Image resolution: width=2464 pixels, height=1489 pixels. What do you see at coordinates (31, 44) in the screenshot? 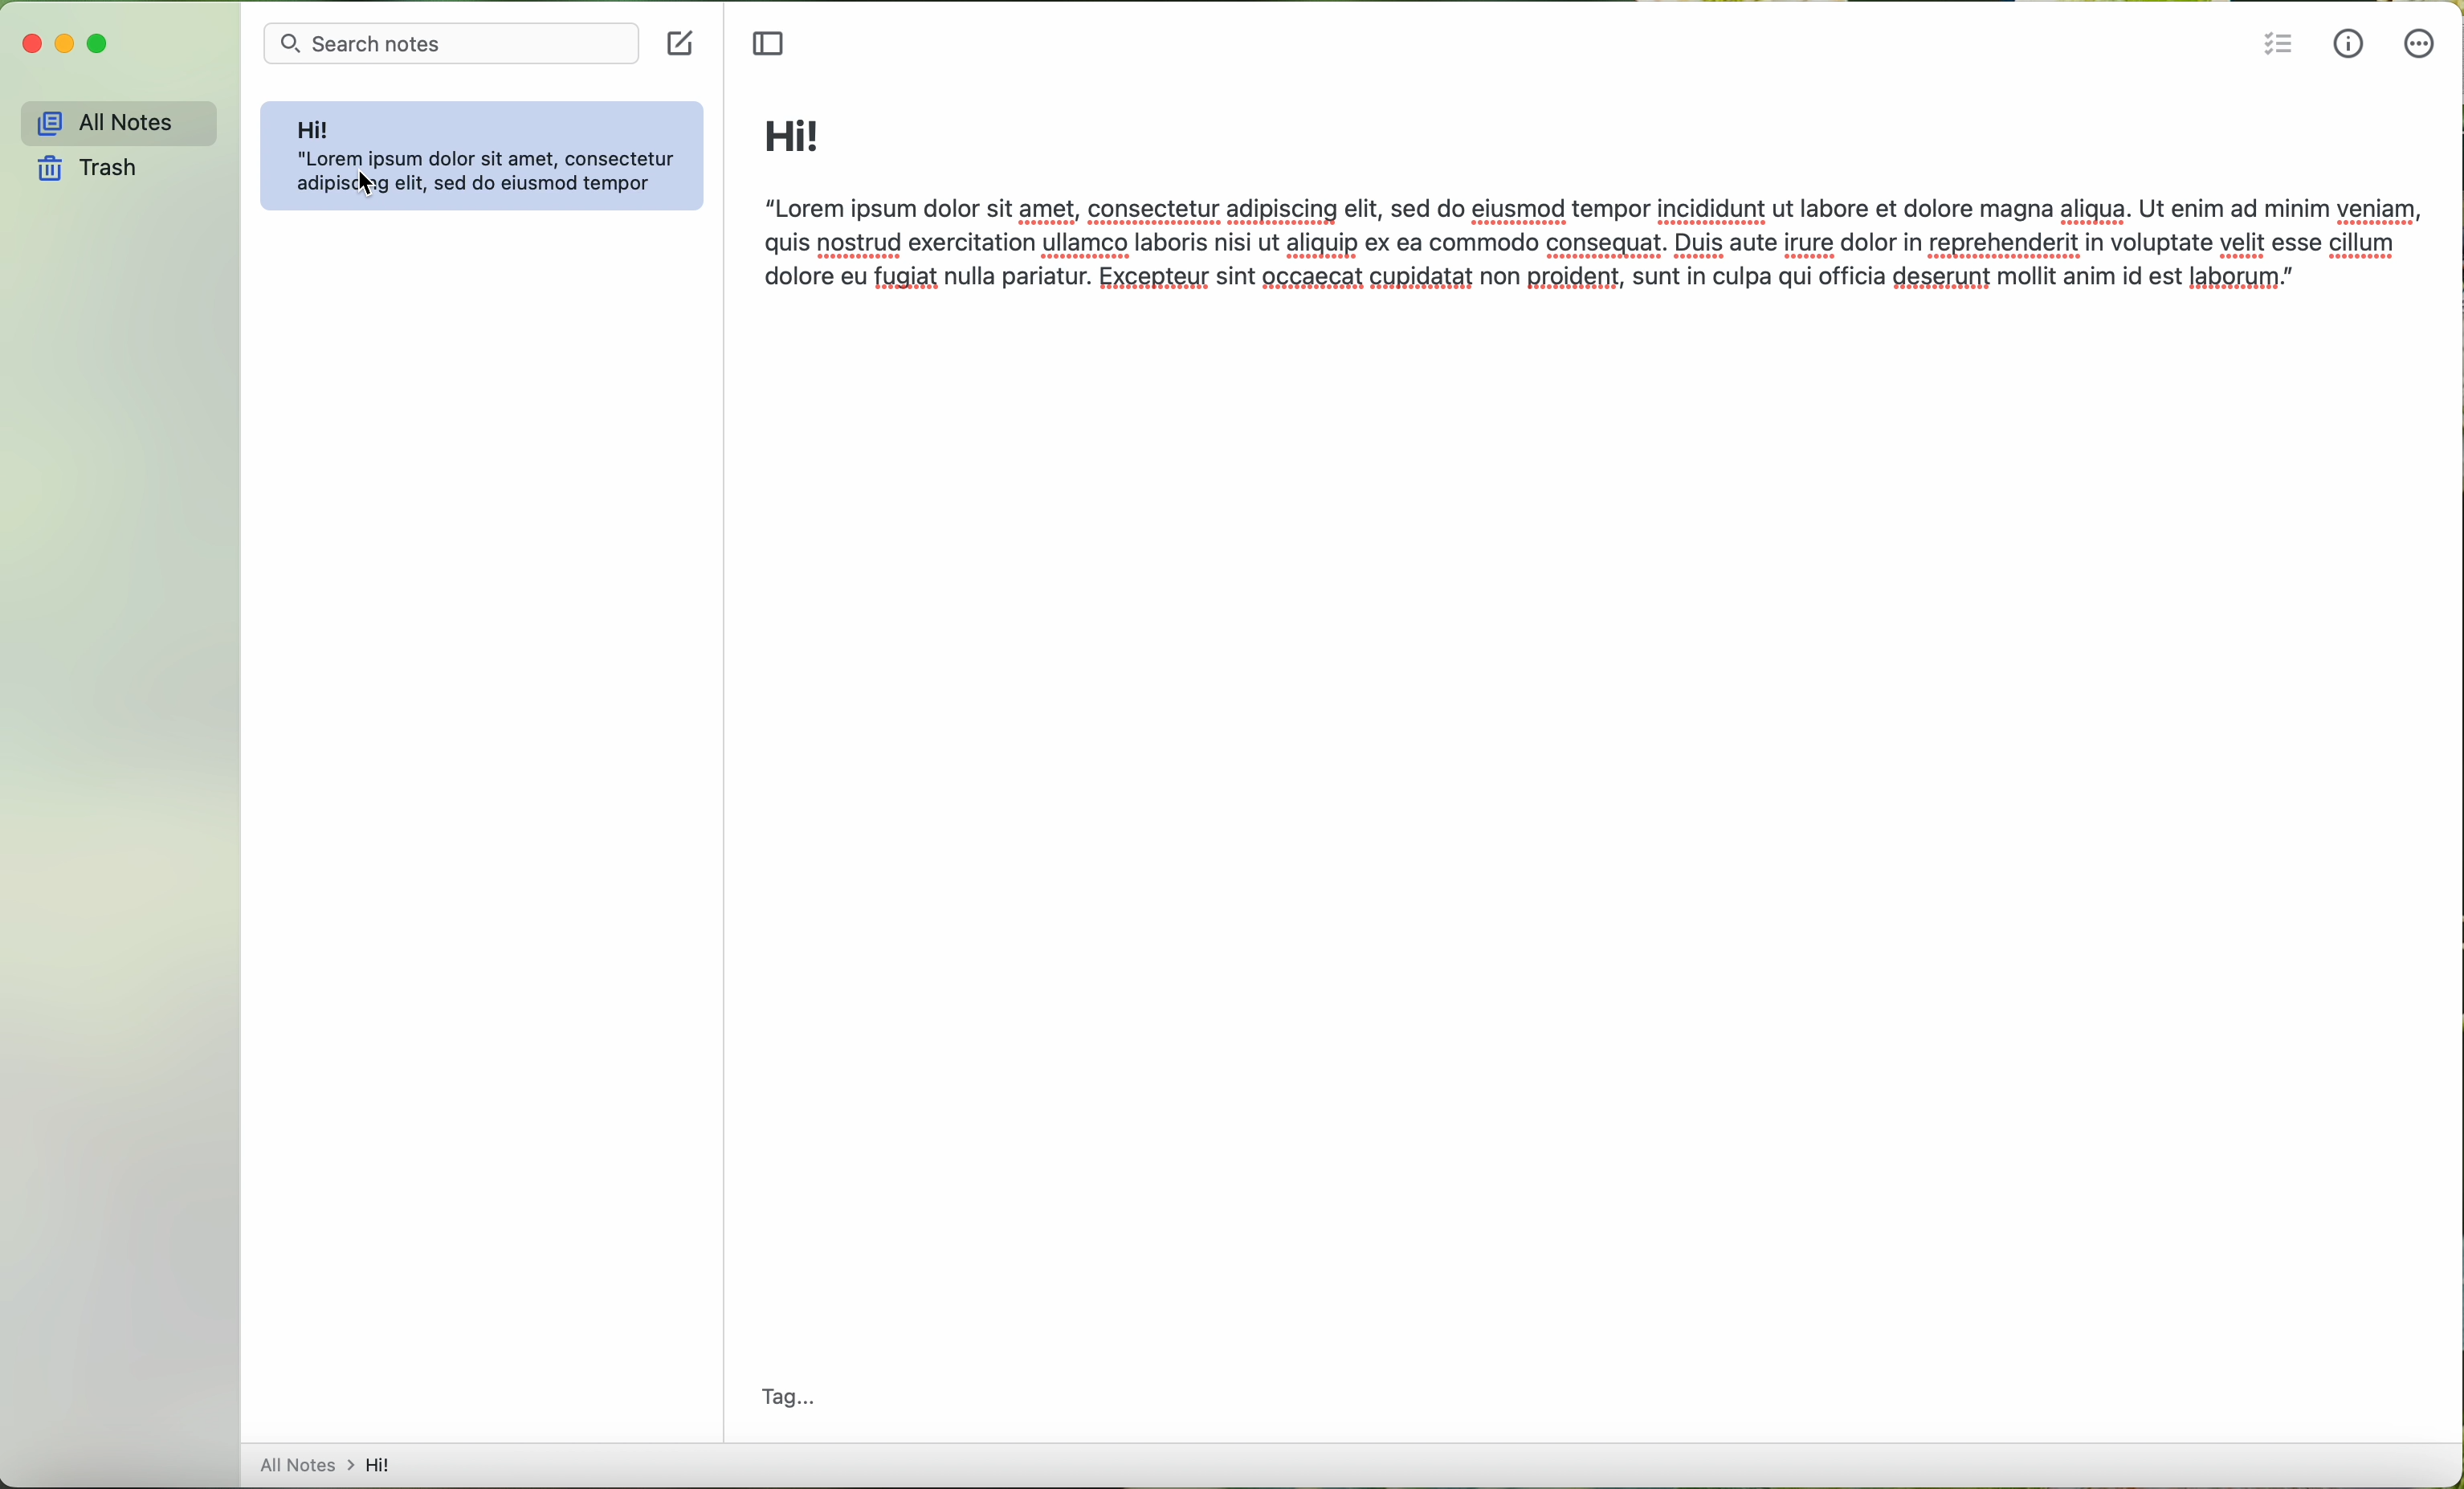
I see `close Simplenote` at bounding box center [31, 44].